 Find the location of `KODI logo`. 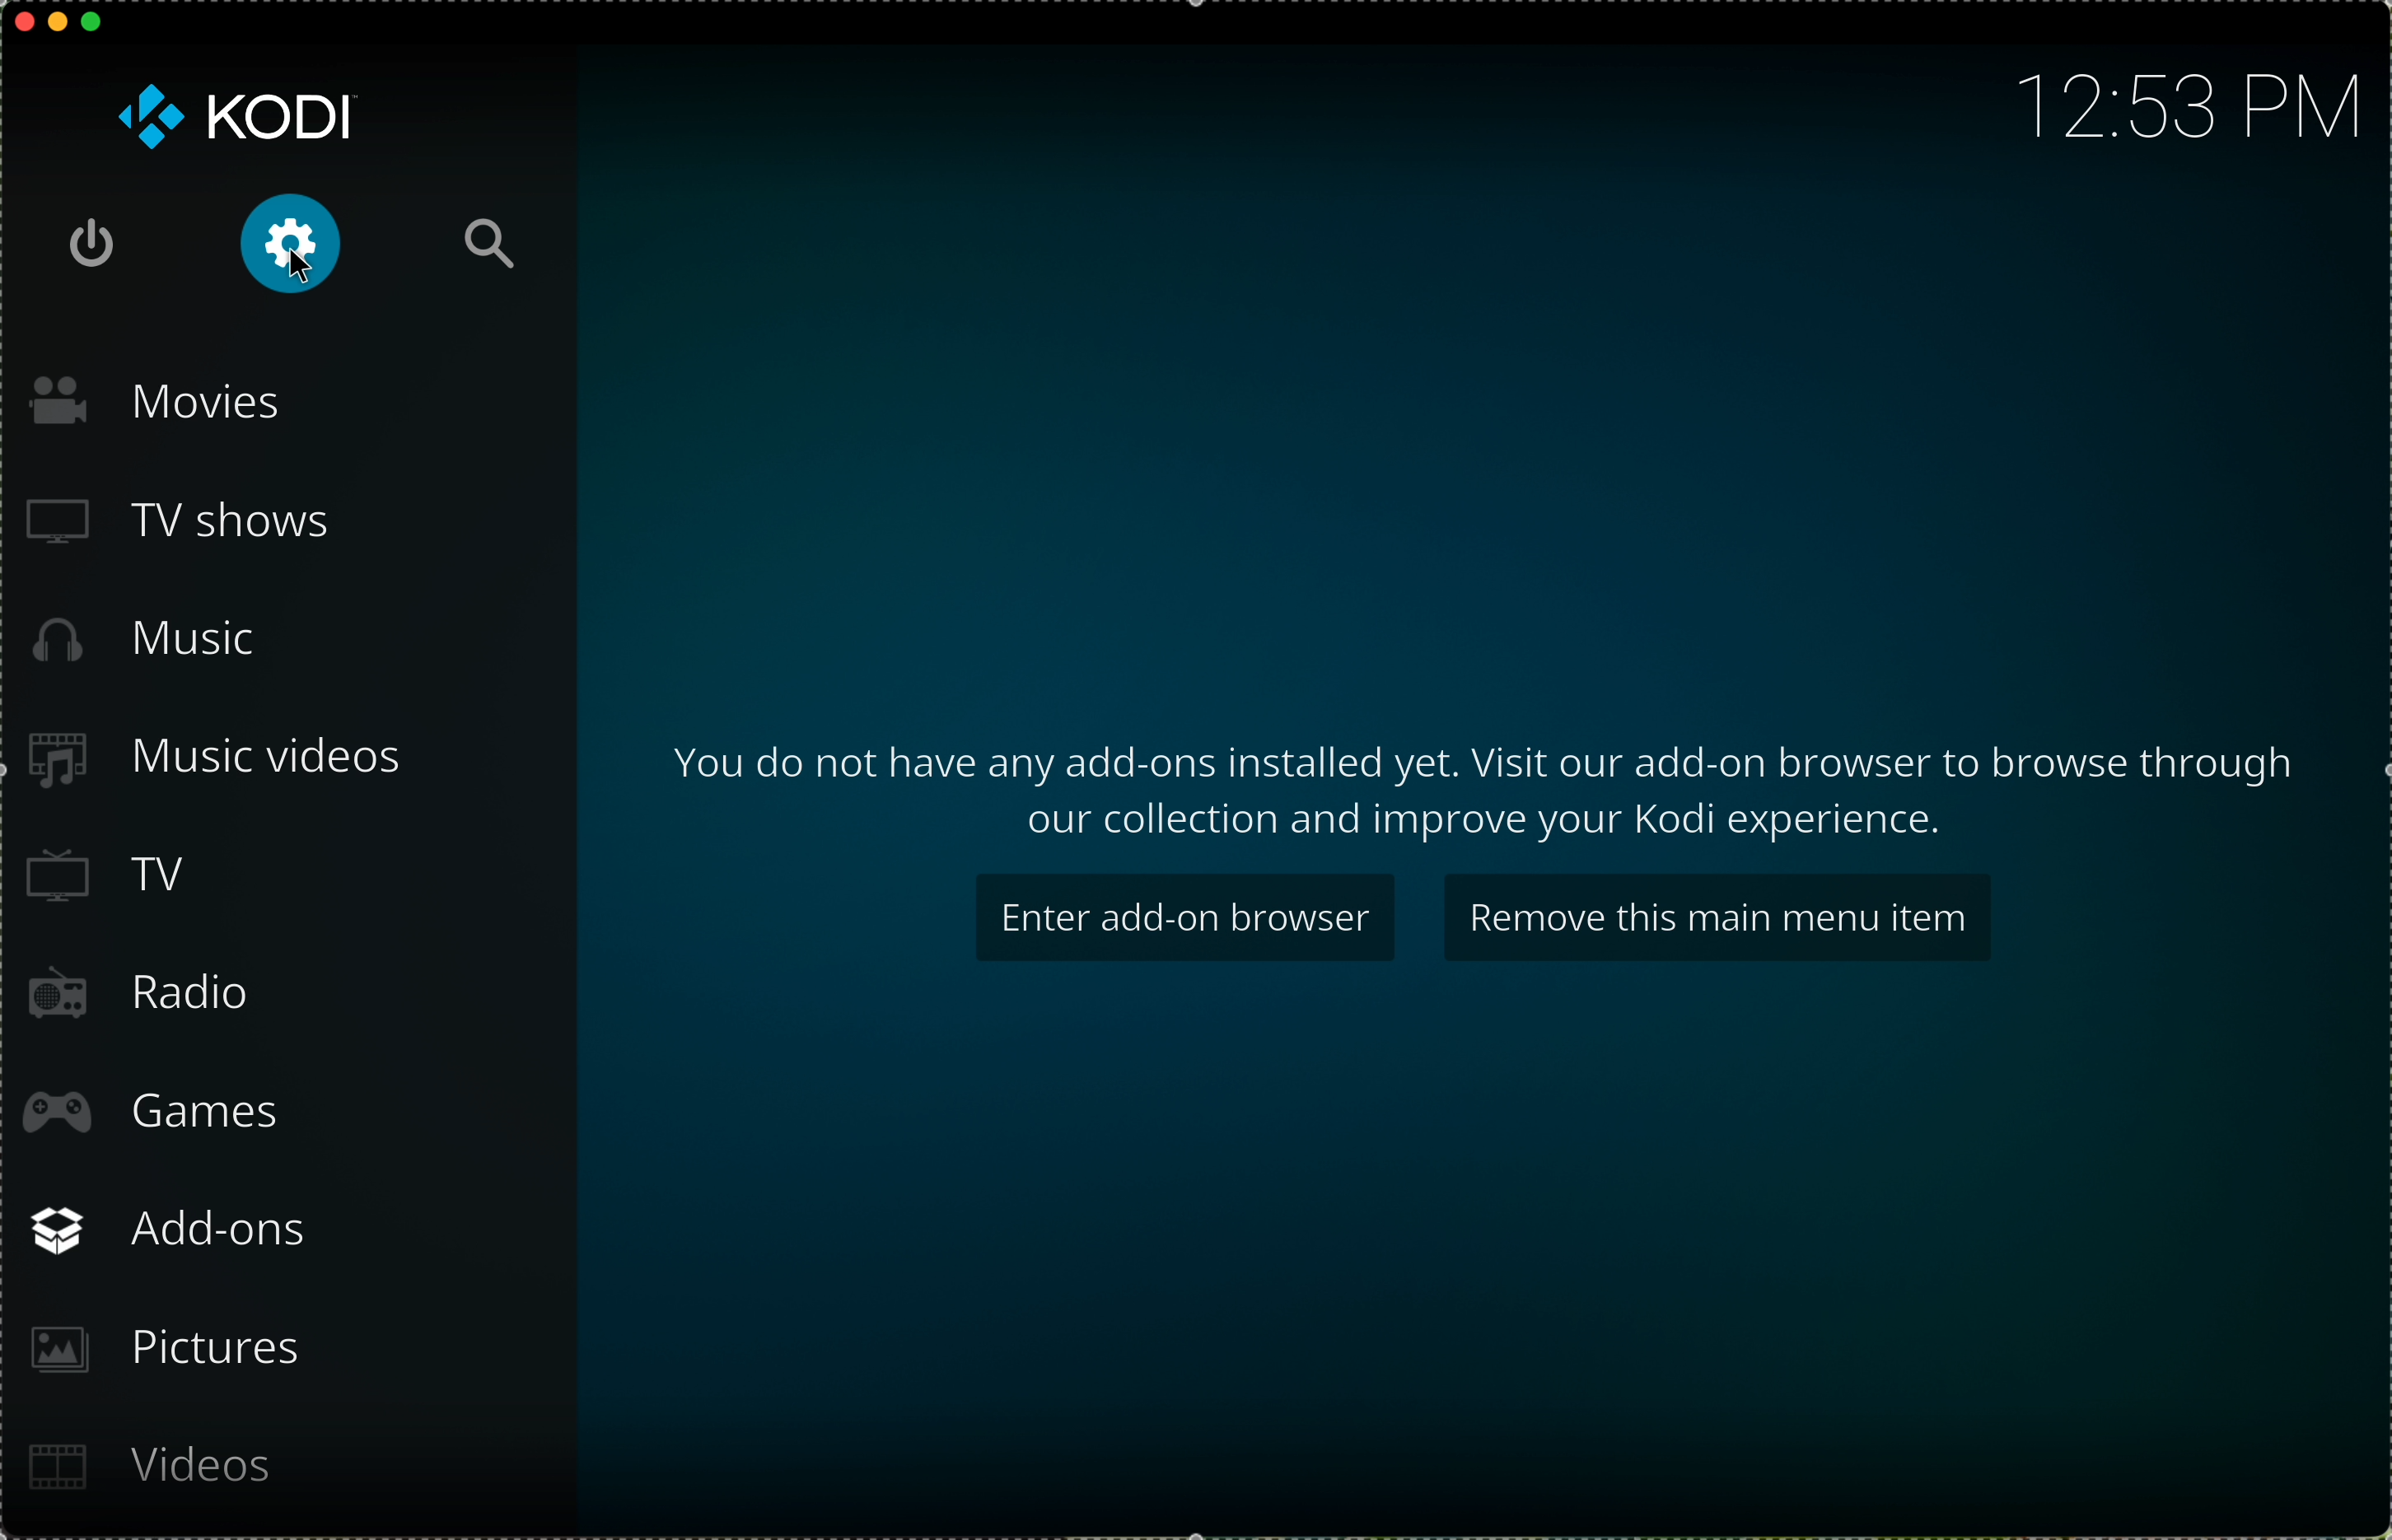

KODI logo is located at coordinates (244, 117).